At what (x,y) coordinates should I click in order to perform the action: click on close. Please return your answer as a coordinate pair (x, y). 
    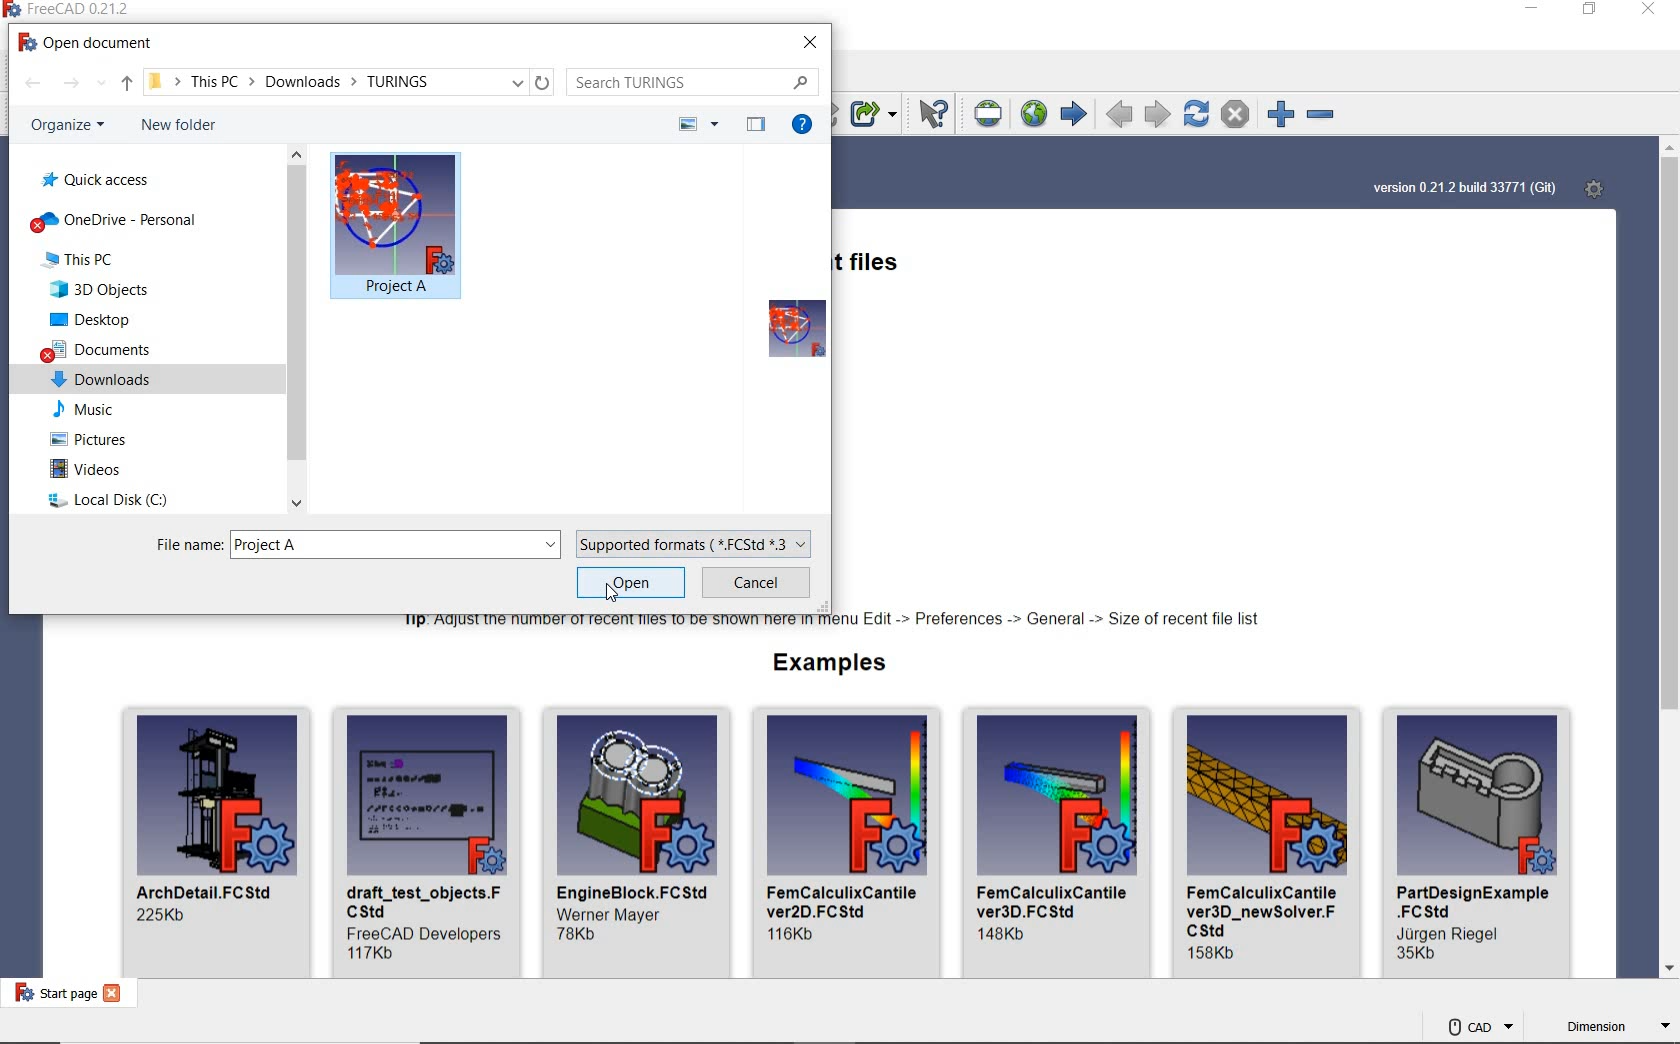
    Looking at the image, I should click on (114, 993).